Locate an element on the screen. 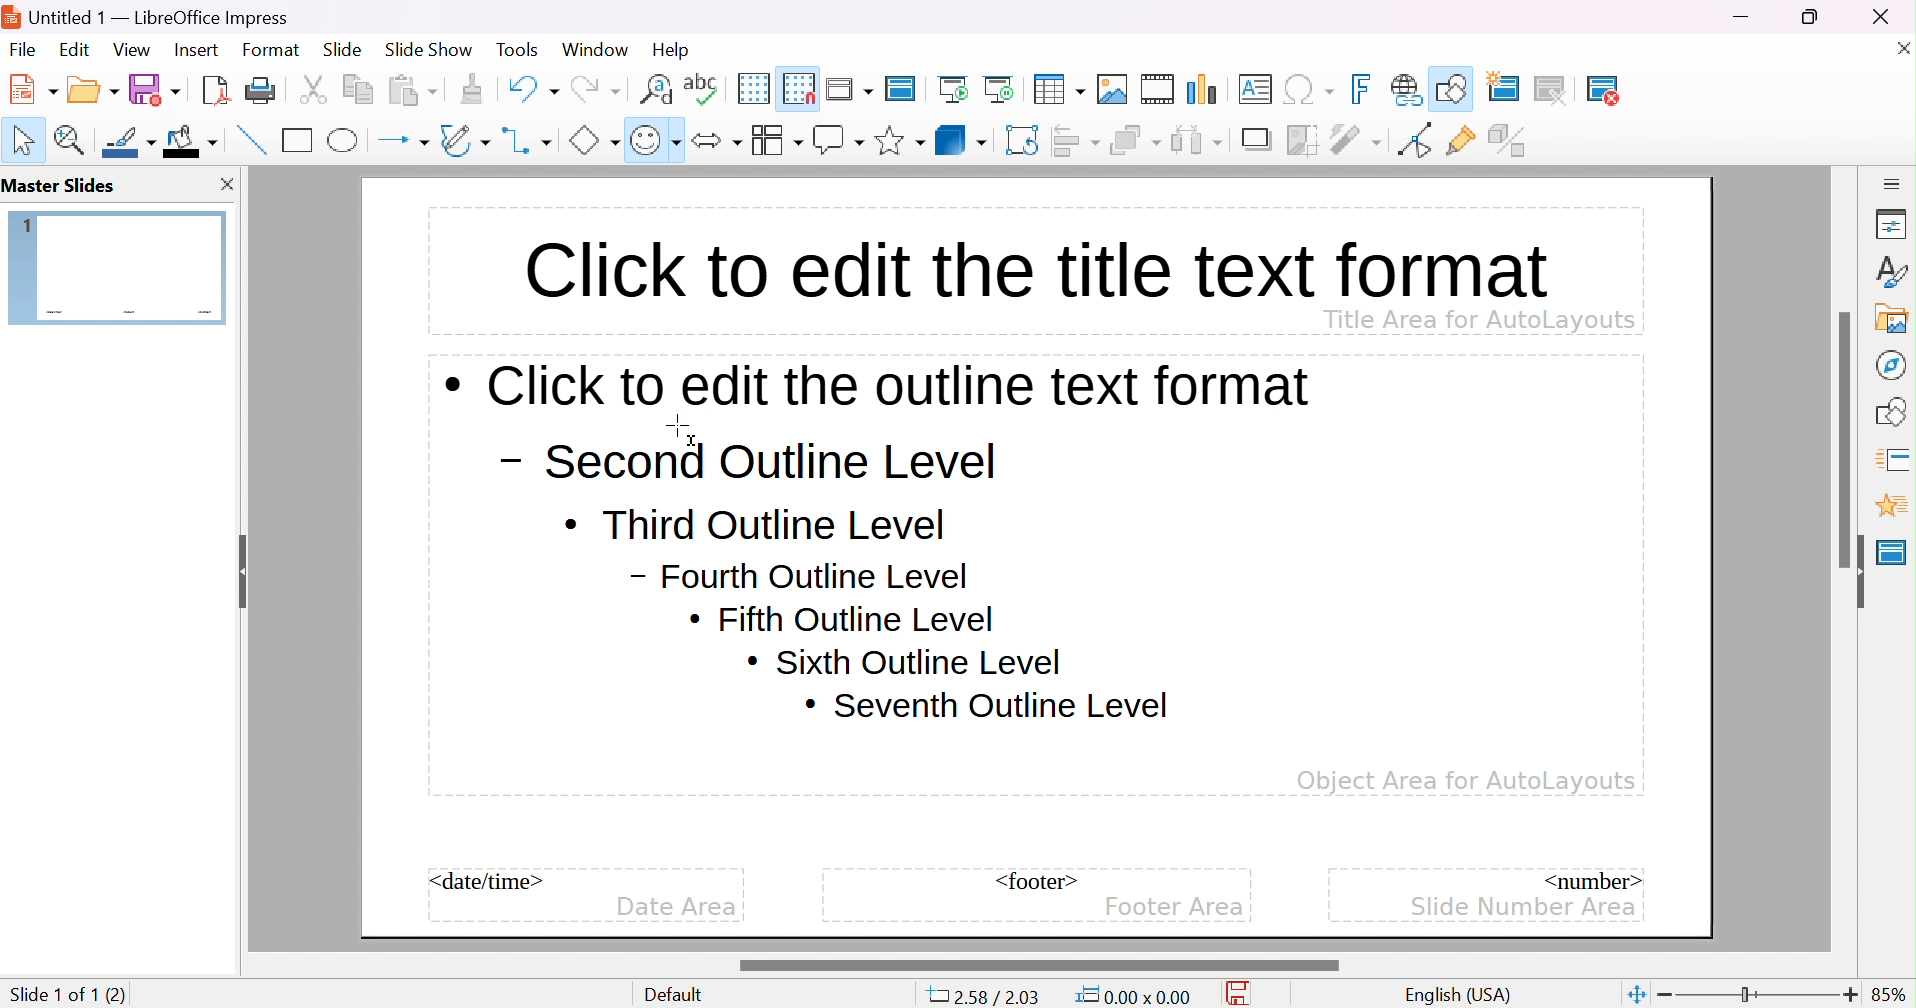  insert audio or video is located at coordinates (1156, 89).